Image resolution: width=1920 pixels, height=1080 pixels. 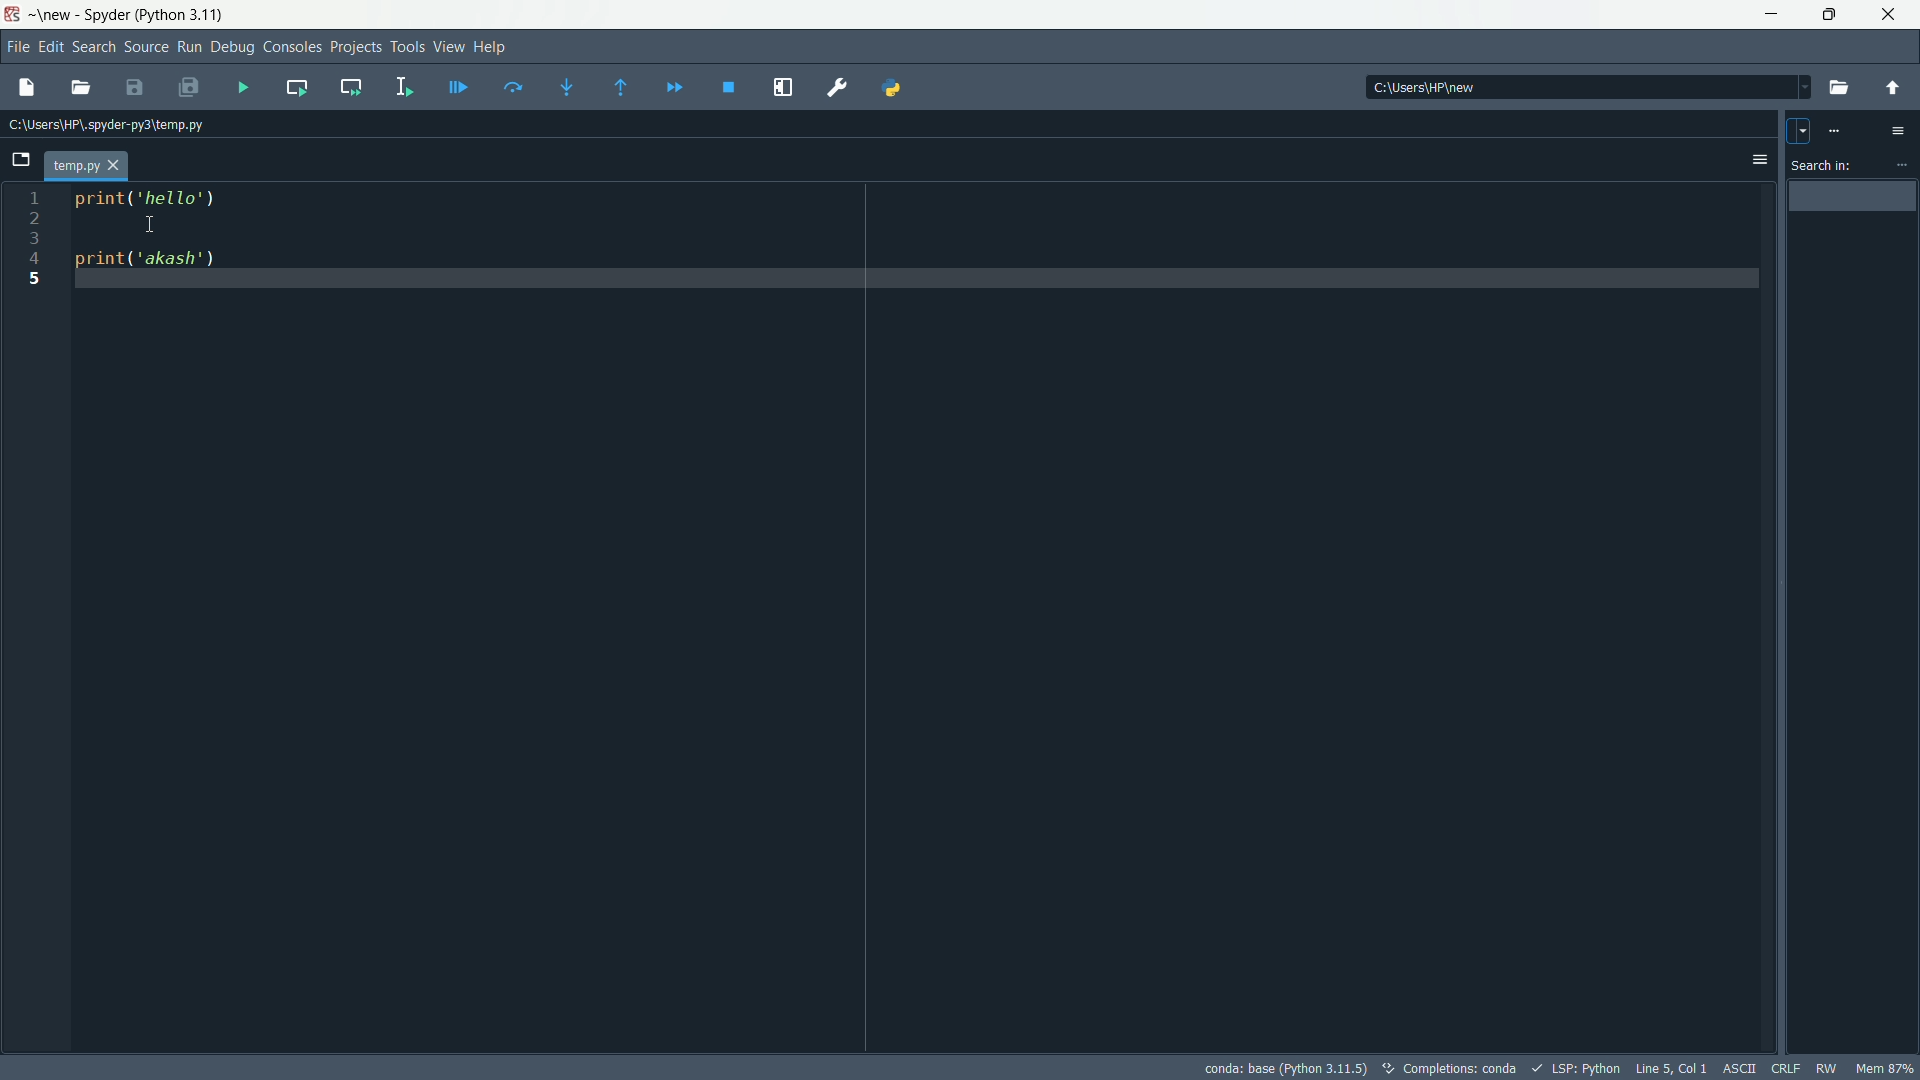 I want to click on Spyder(Python 3.11), so click(x=133, y=14).